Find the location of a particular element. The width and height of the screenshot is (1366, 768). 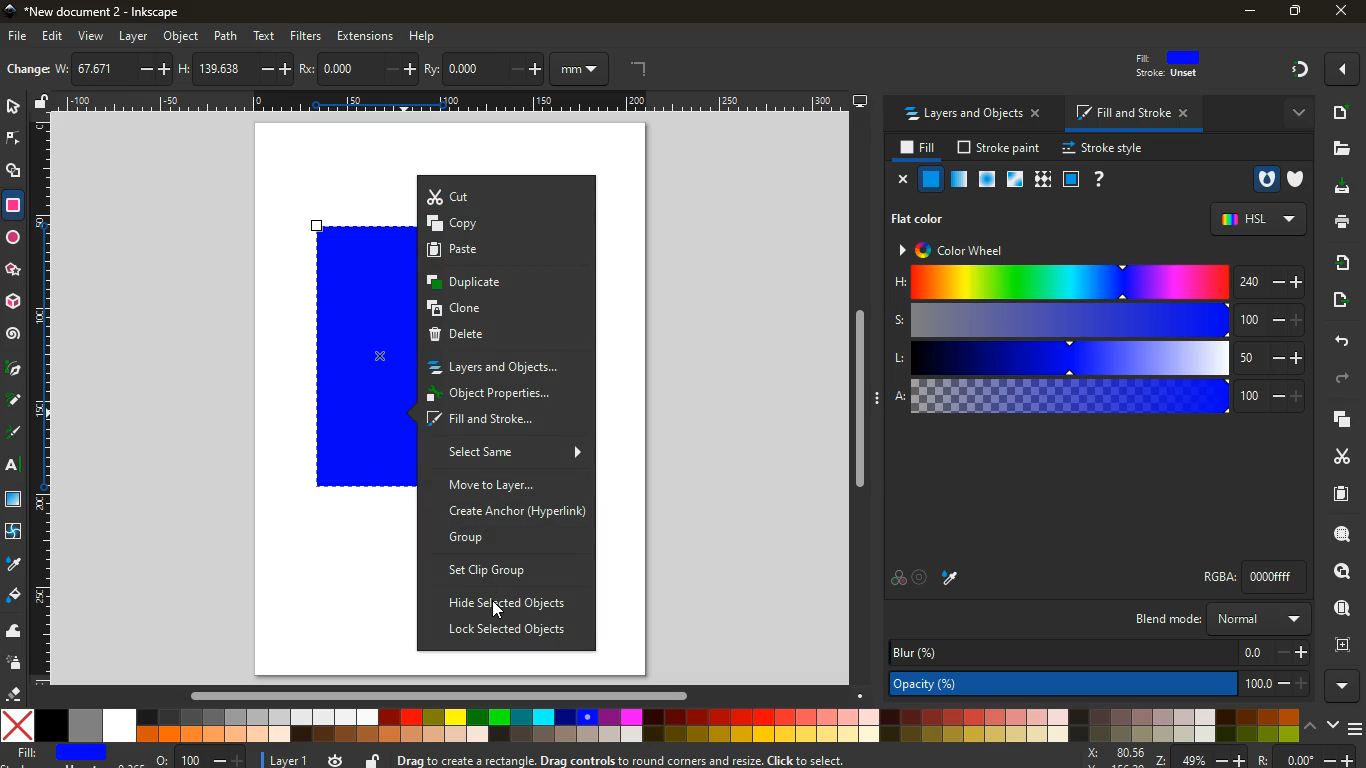

look is located at coordinates (1342, 570).